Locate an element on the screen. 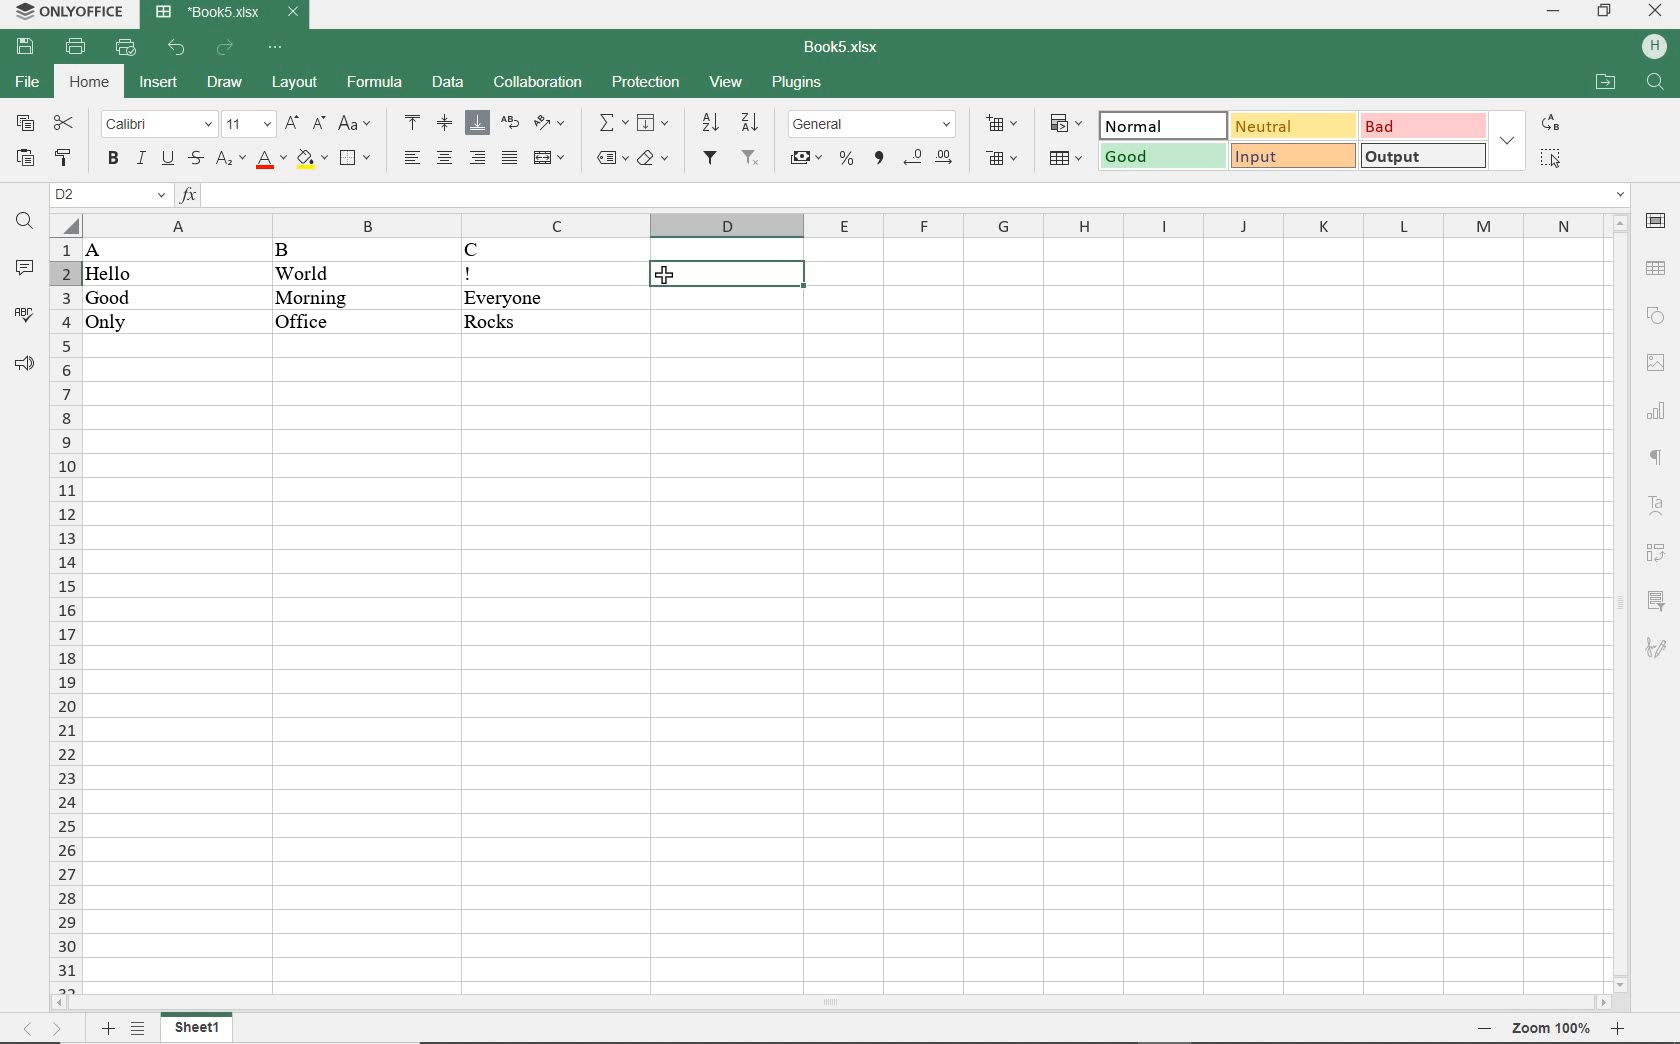 Image resolution: width=1680 pixels, height=1044 pixels. input function is located at coordinates (905, 196).